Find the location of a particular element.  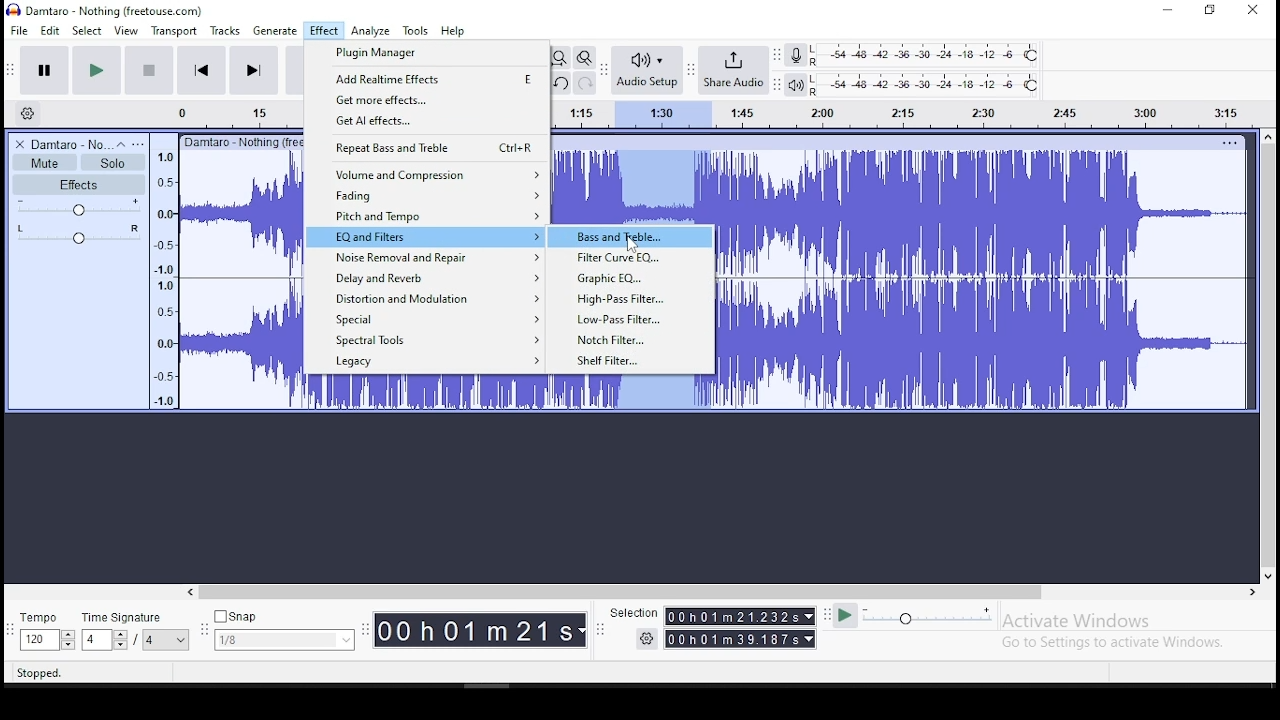

left is located at coordinates (189, 592).